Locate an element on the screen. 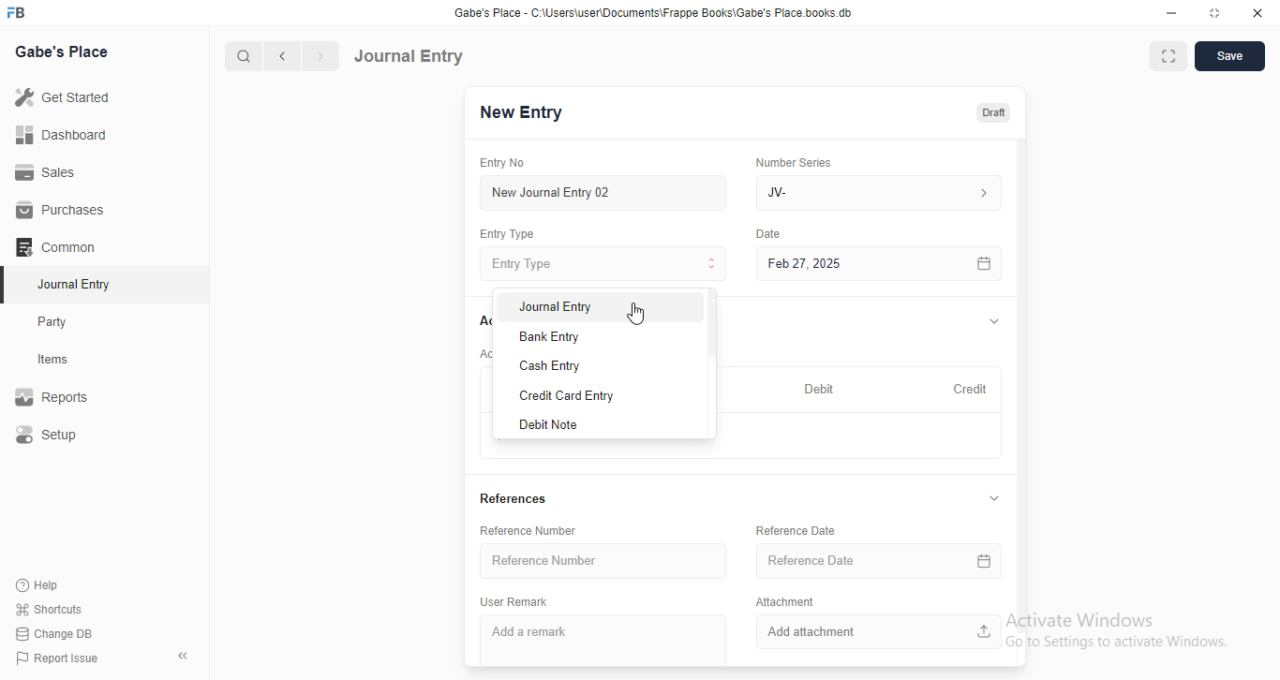  Reports is located at coordinates (53, 394).